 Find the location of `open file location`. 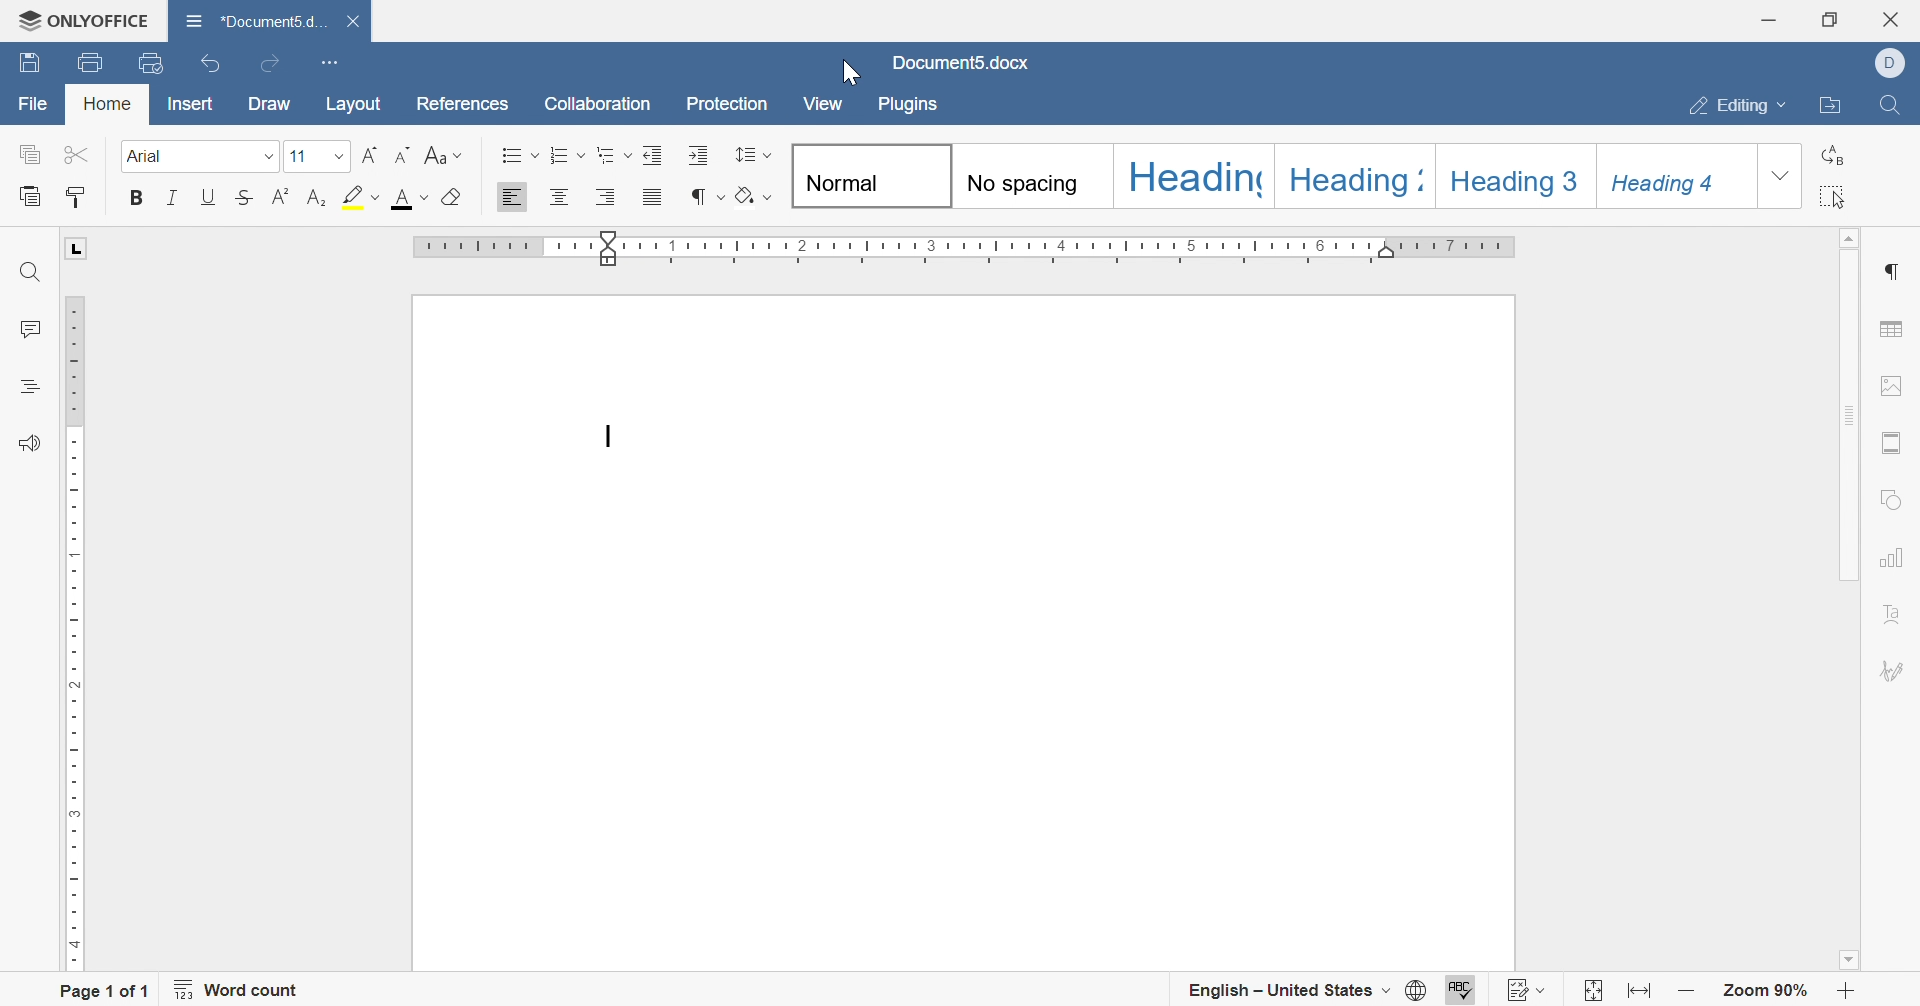

open file location is located at coordinates (1834, 106).